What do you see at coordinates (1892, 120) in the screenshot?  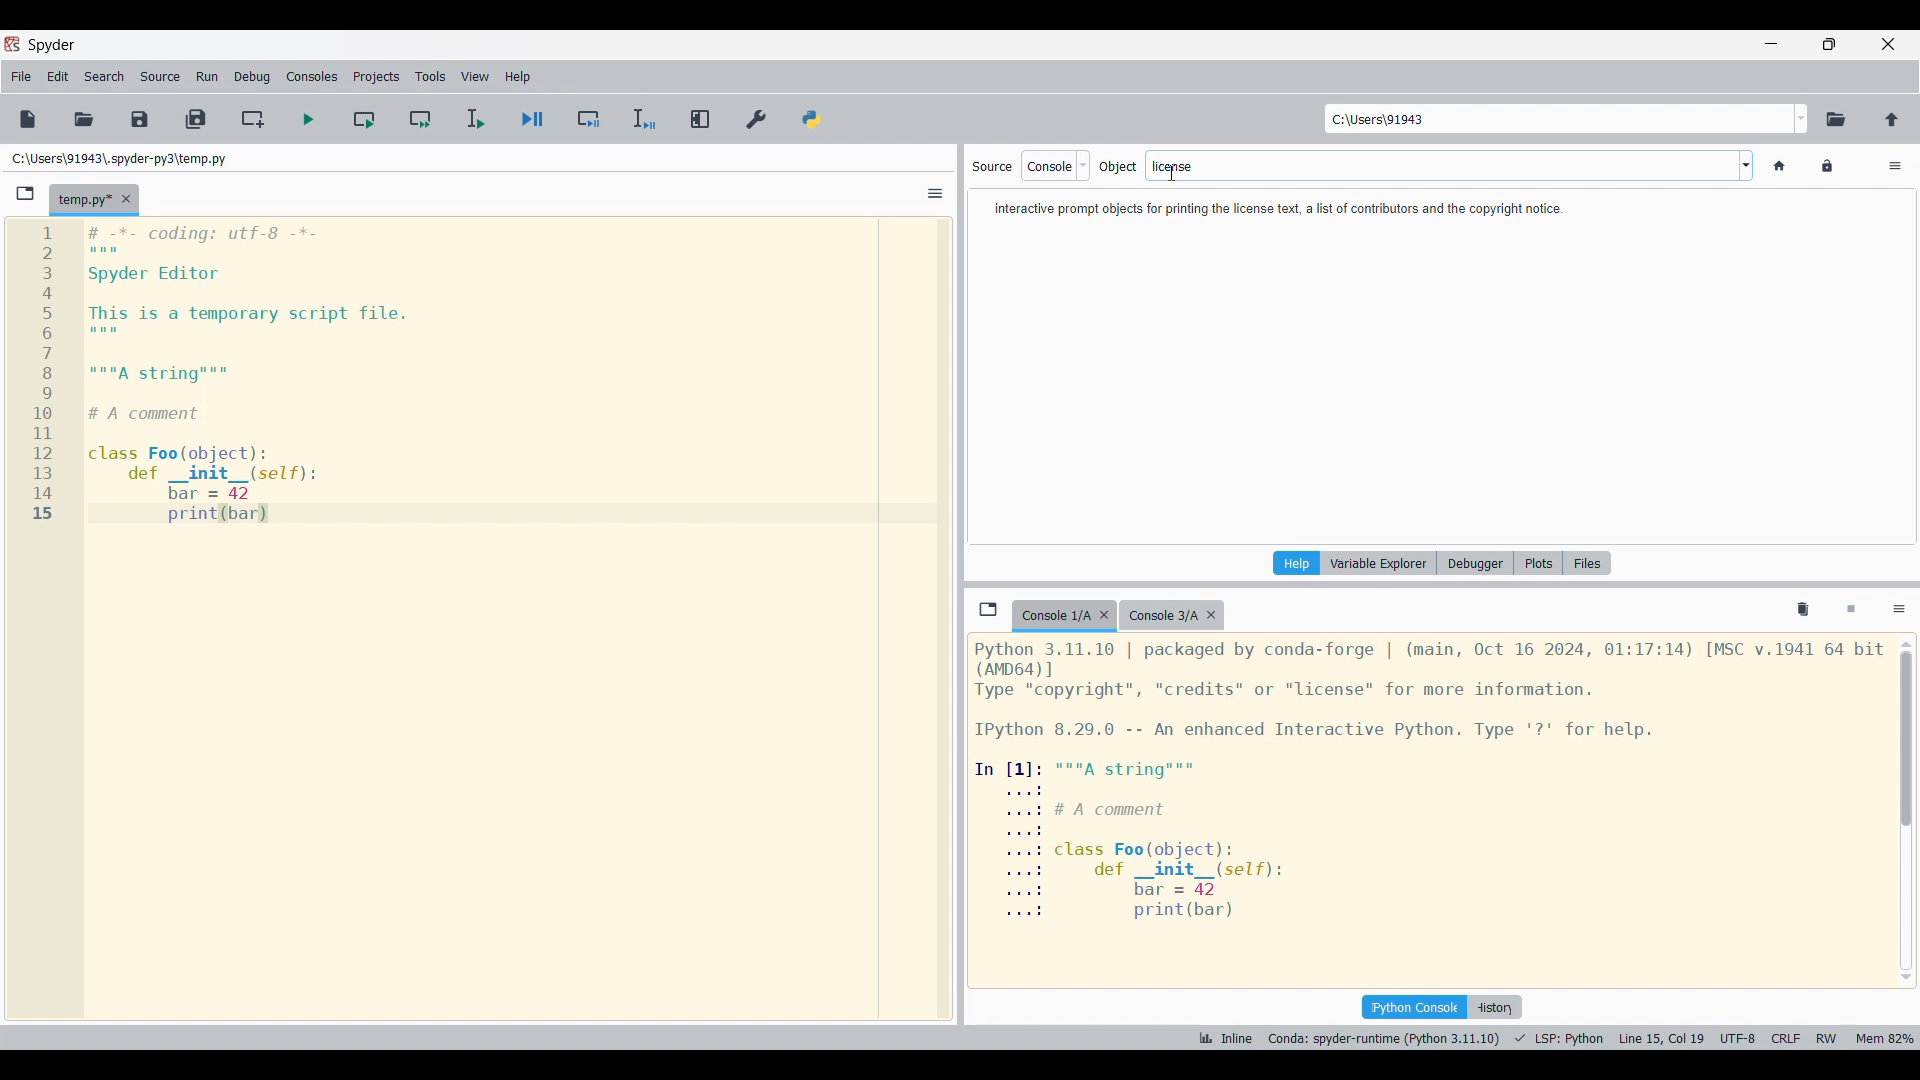 I see `Change to parent directory` at bounding box center [1892, 120].